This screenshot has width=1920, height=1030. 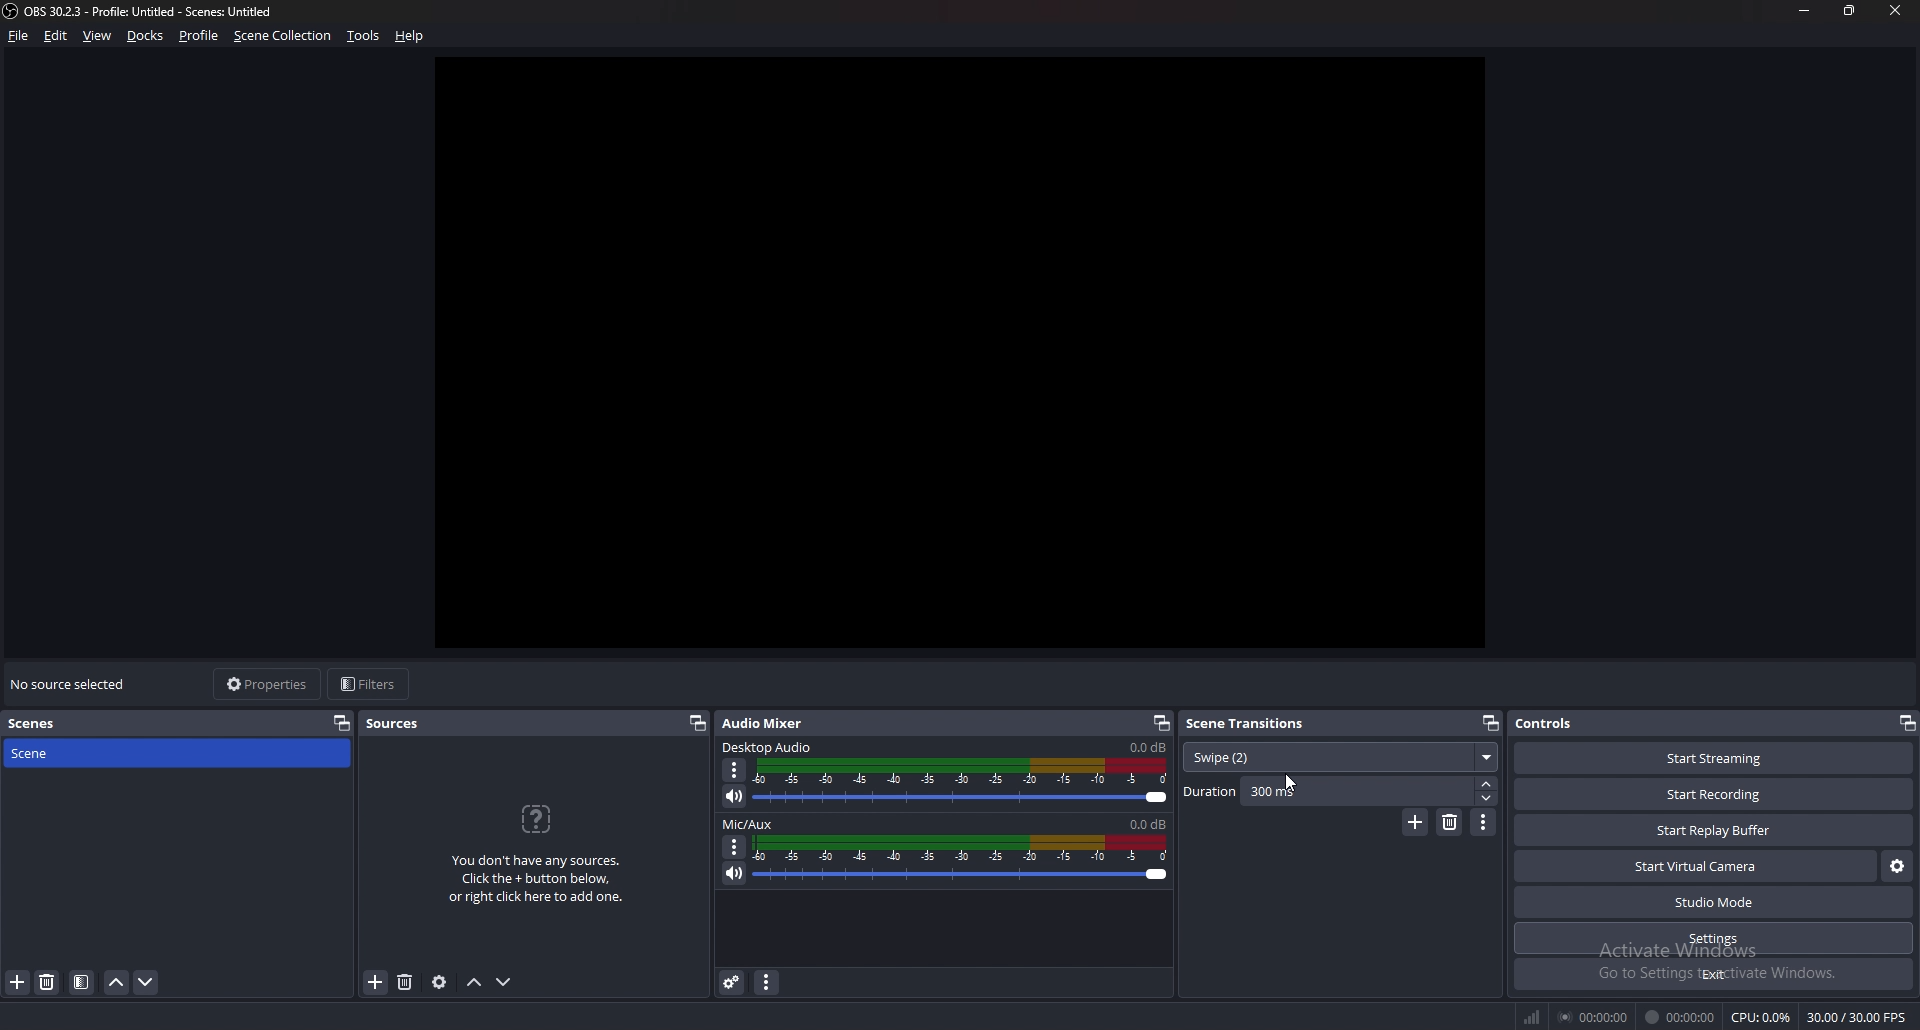 What do you see at coordinates (735, 873) in the screenshot?
I see `mute` at bounding box center [735, 873].